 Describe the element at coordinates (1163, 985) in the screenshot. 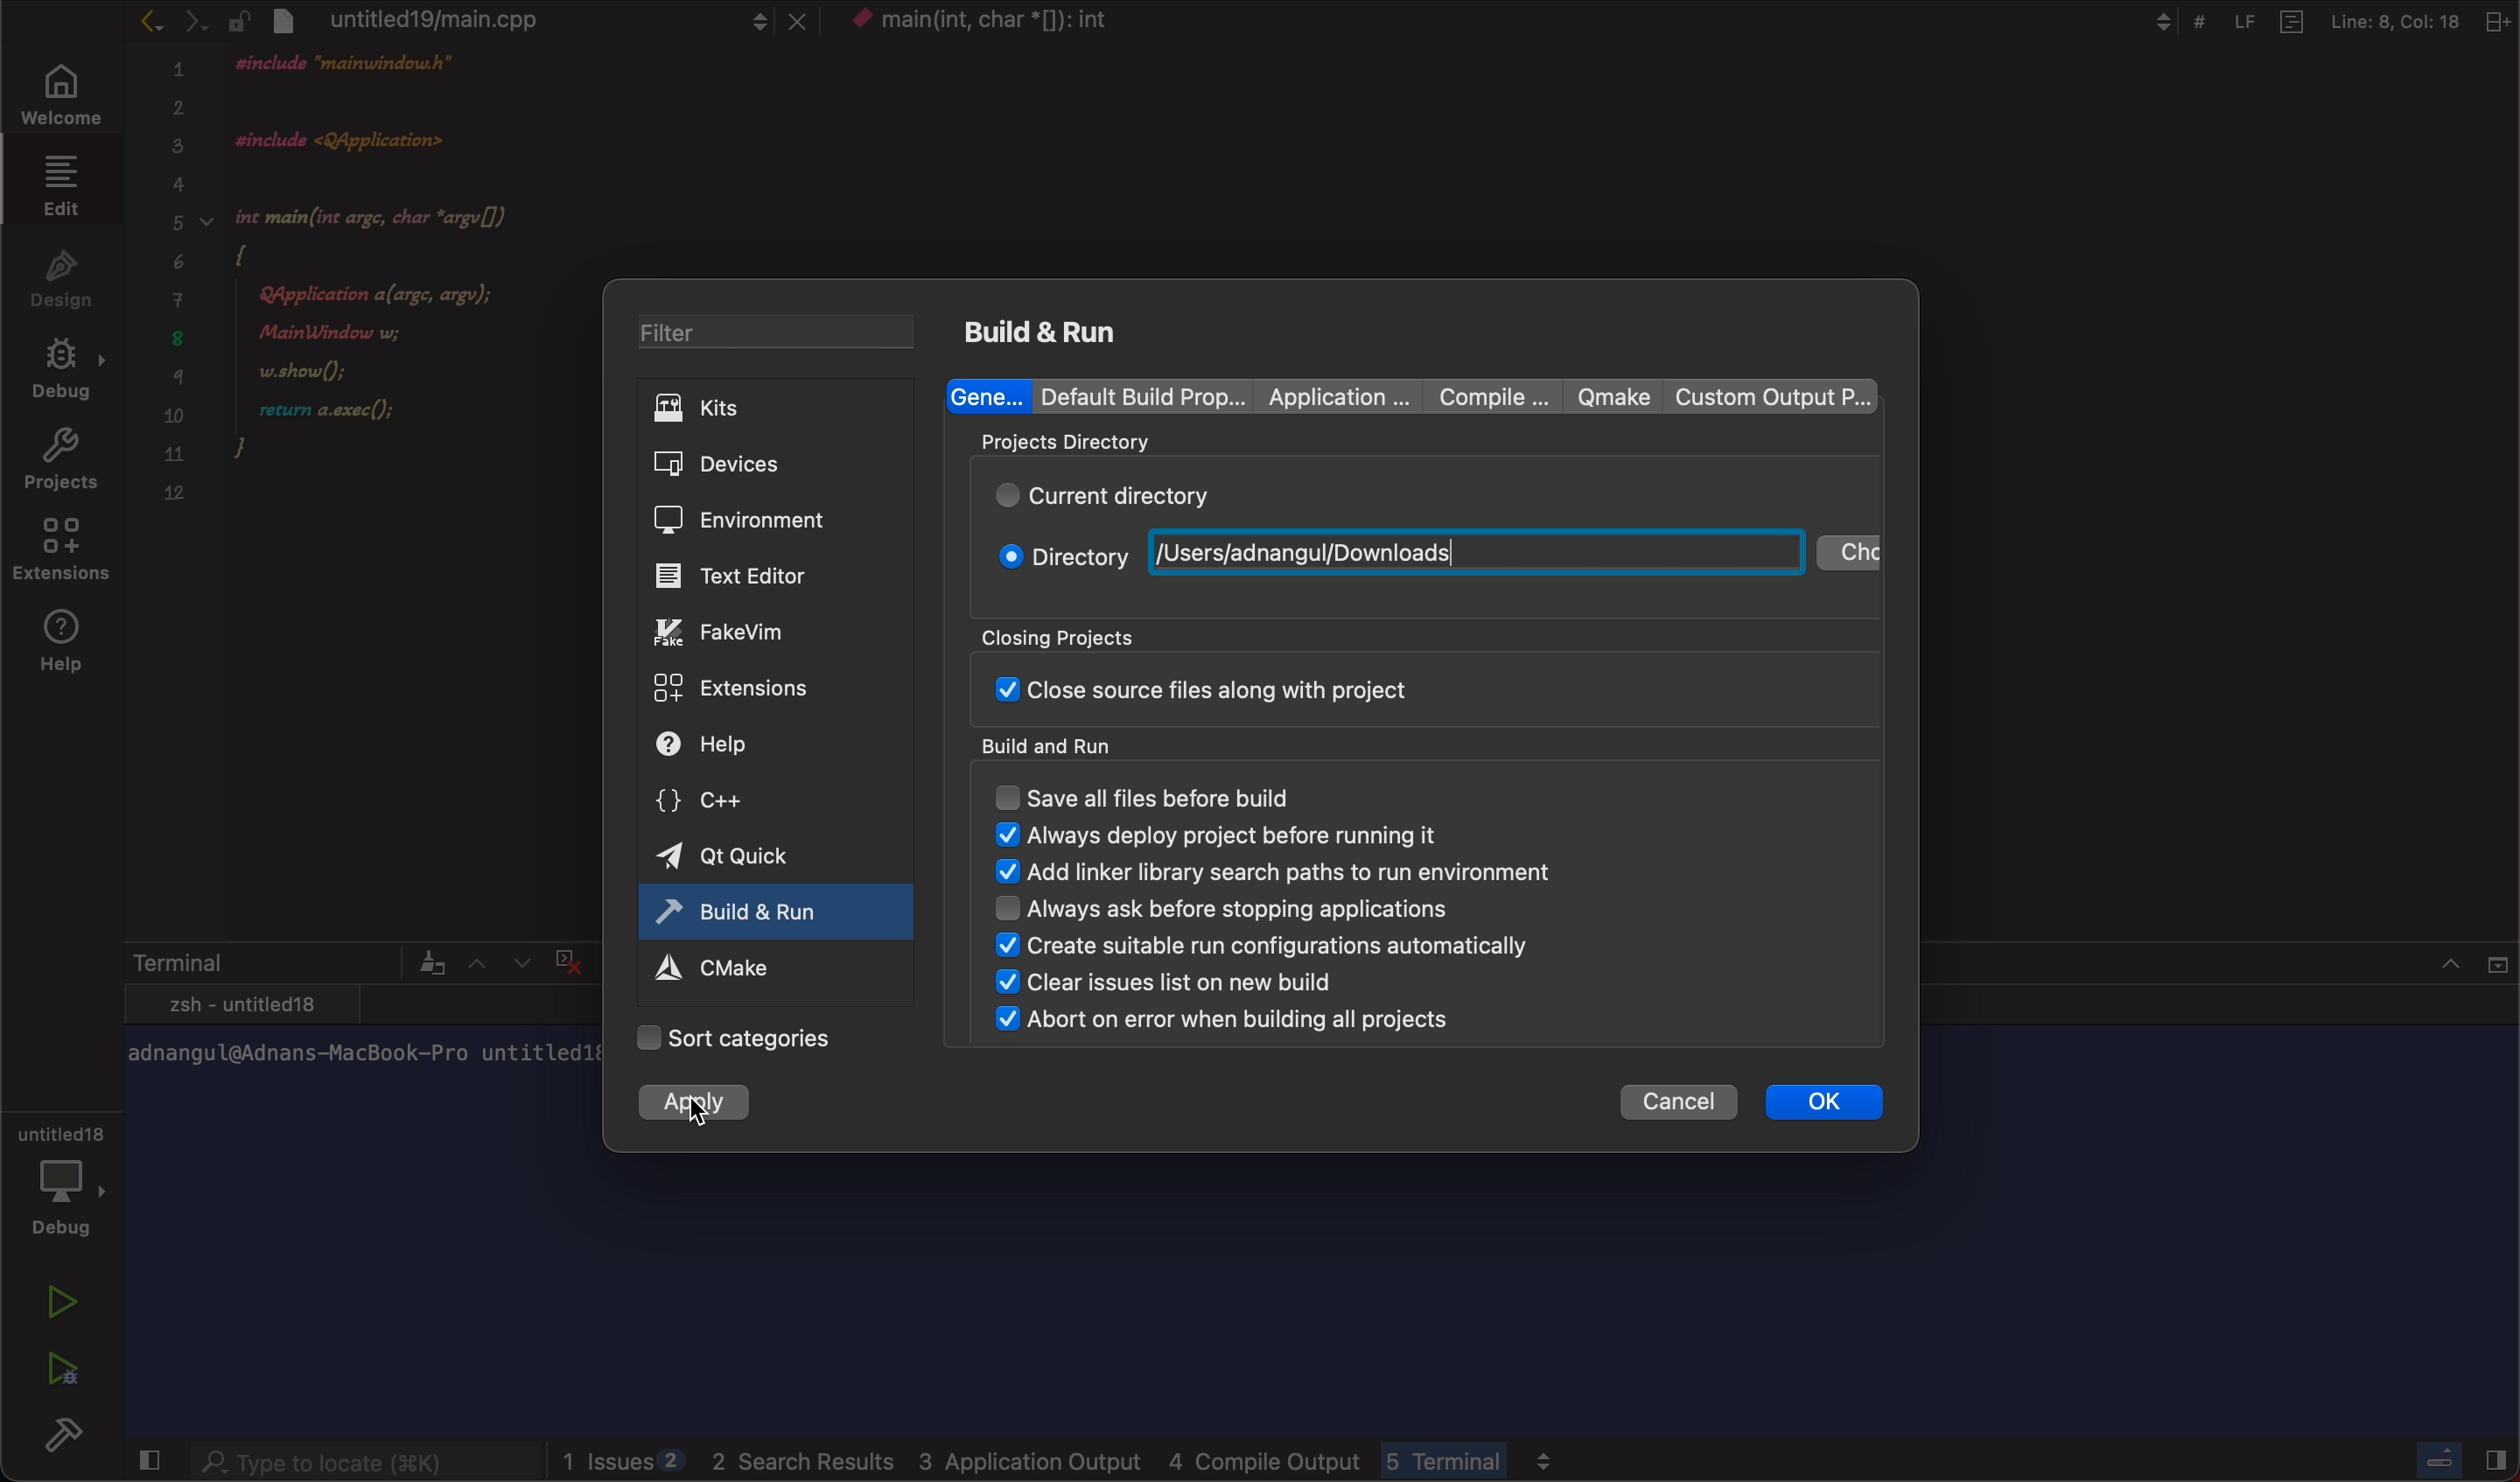

I see `clear issues` at that location.